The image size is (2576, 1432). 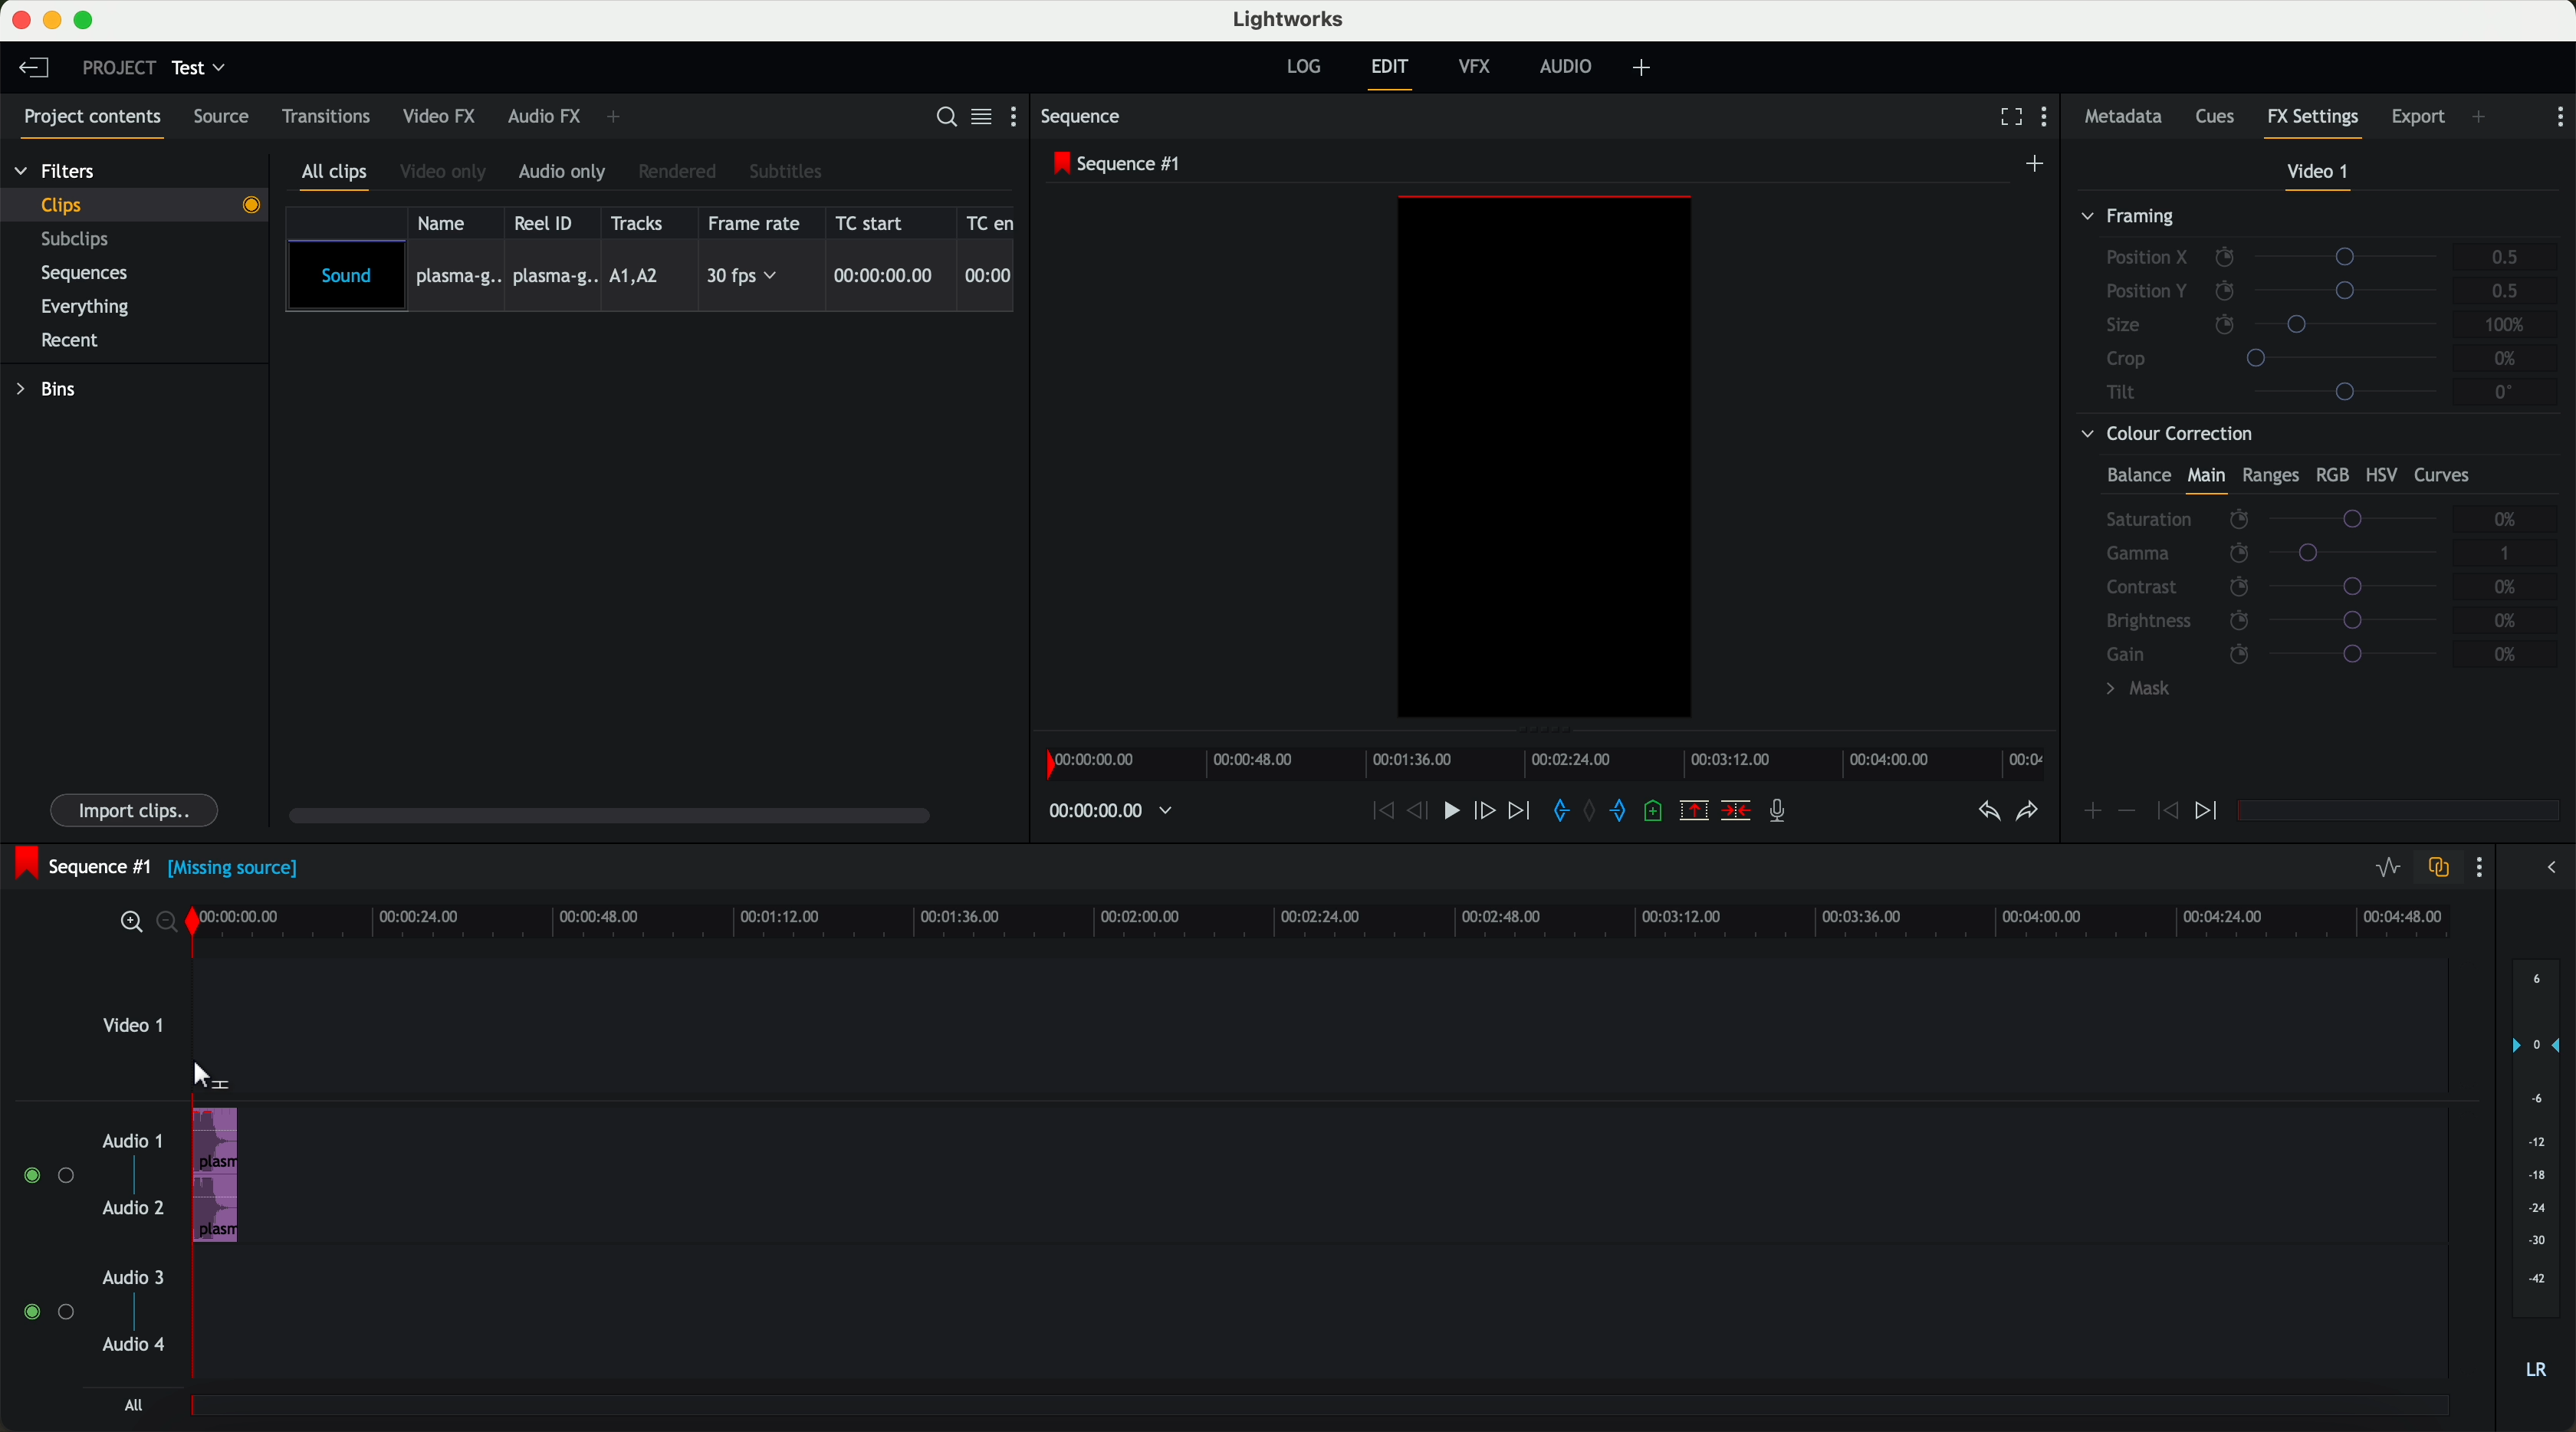 I want to click on audio, so click(x=1571, y=68).